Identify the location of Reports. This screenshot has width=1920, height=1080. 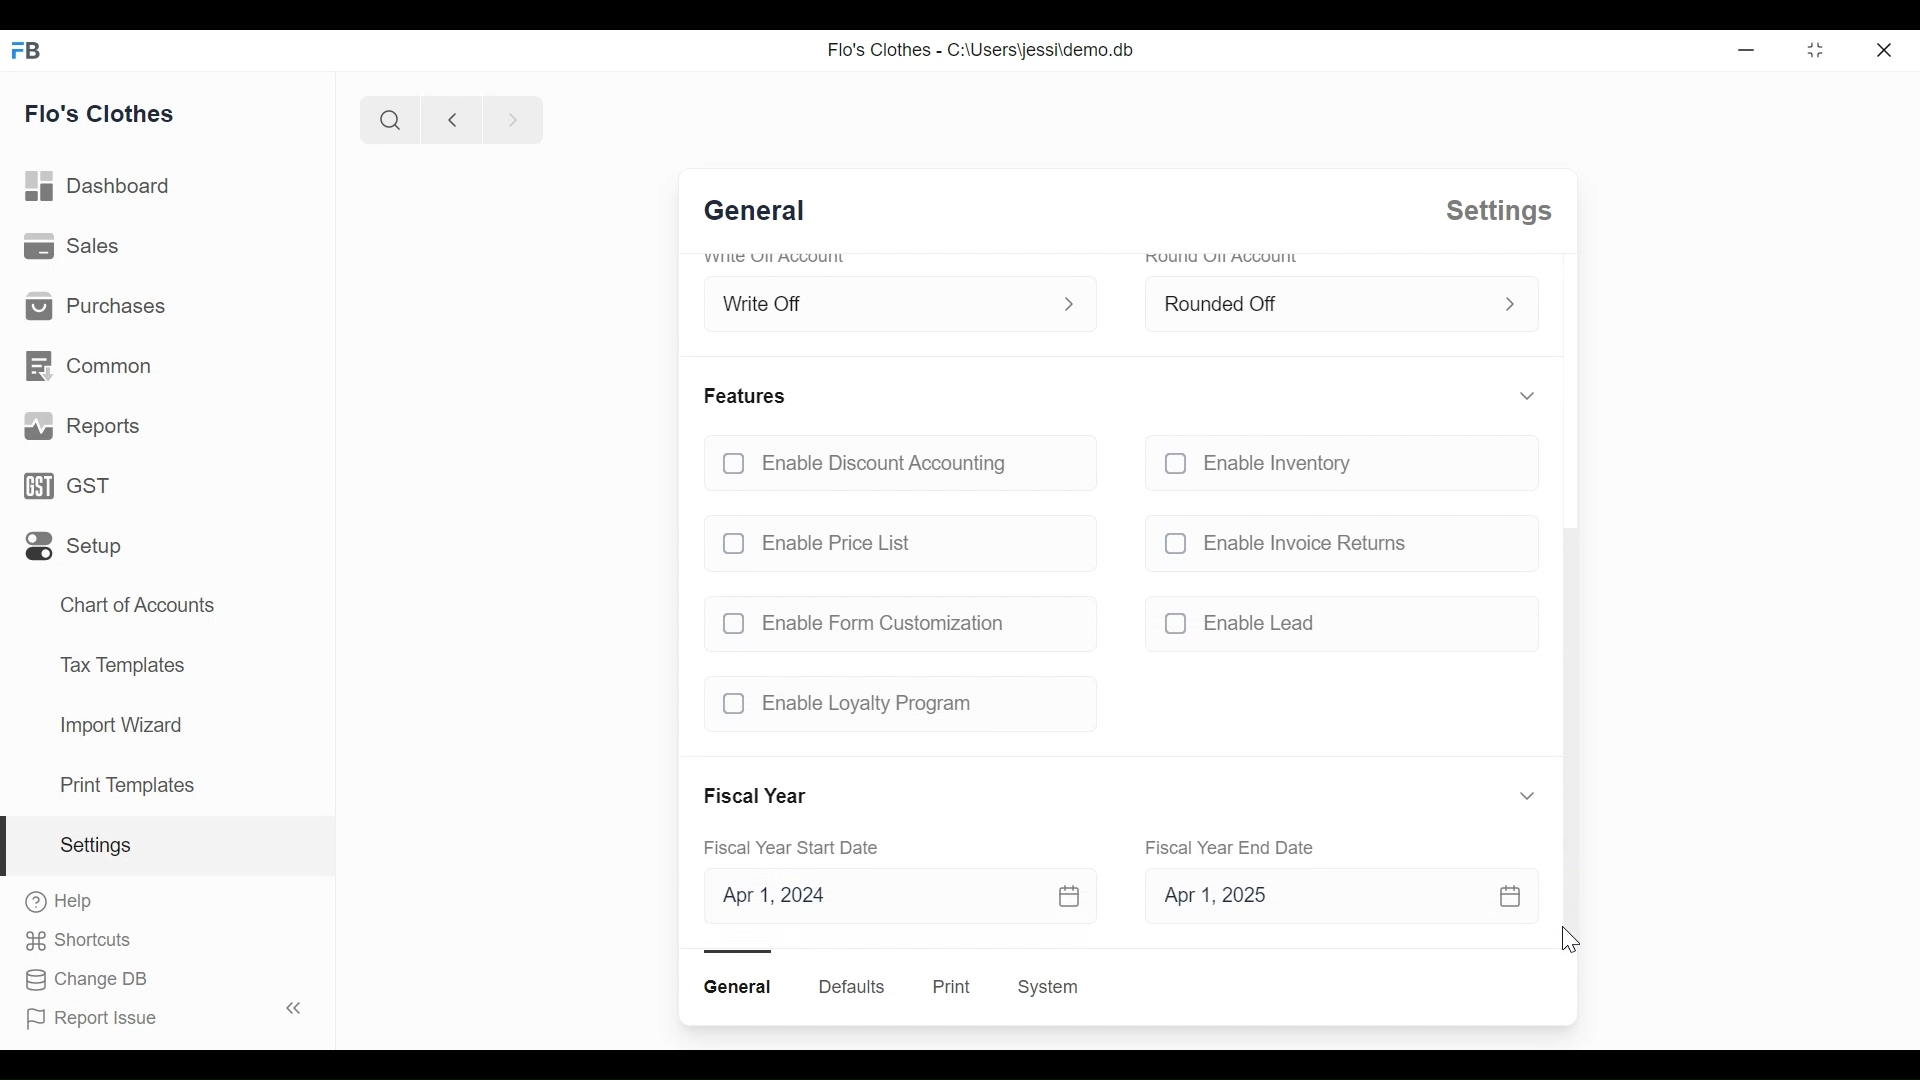
(81, 426).